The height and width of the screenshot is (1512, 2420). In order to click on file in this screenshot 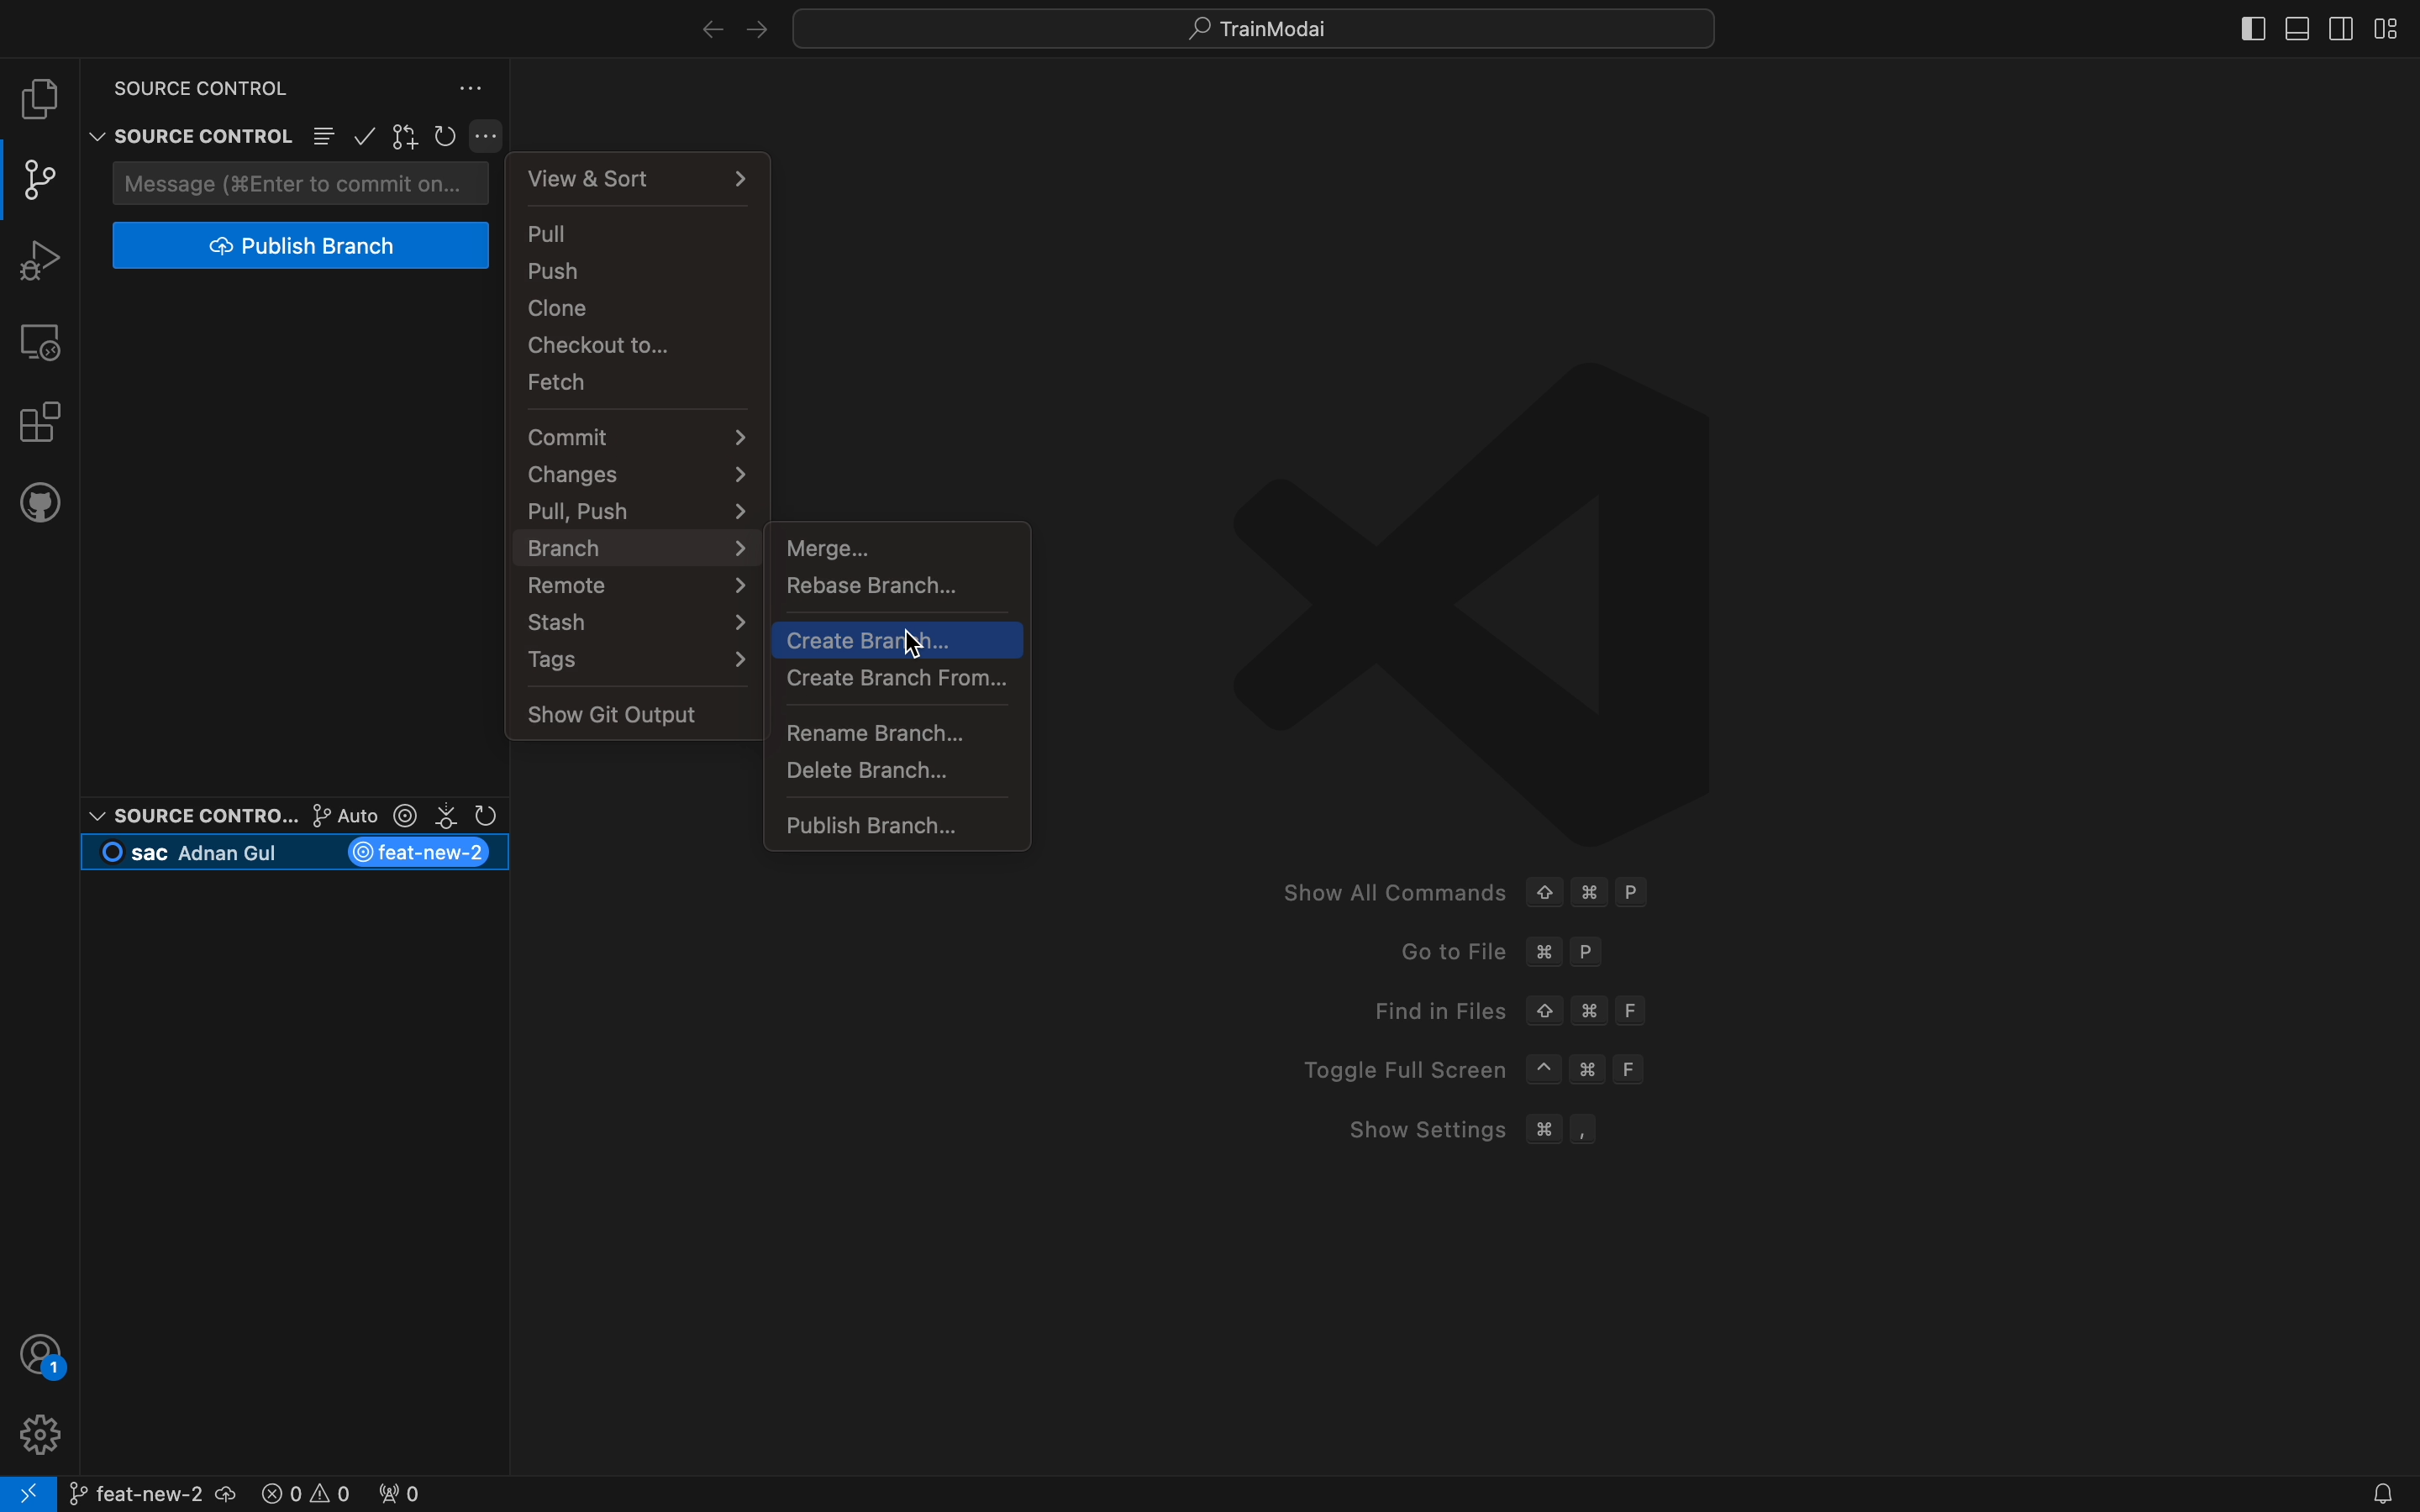, I will do `click(40, 99)`.